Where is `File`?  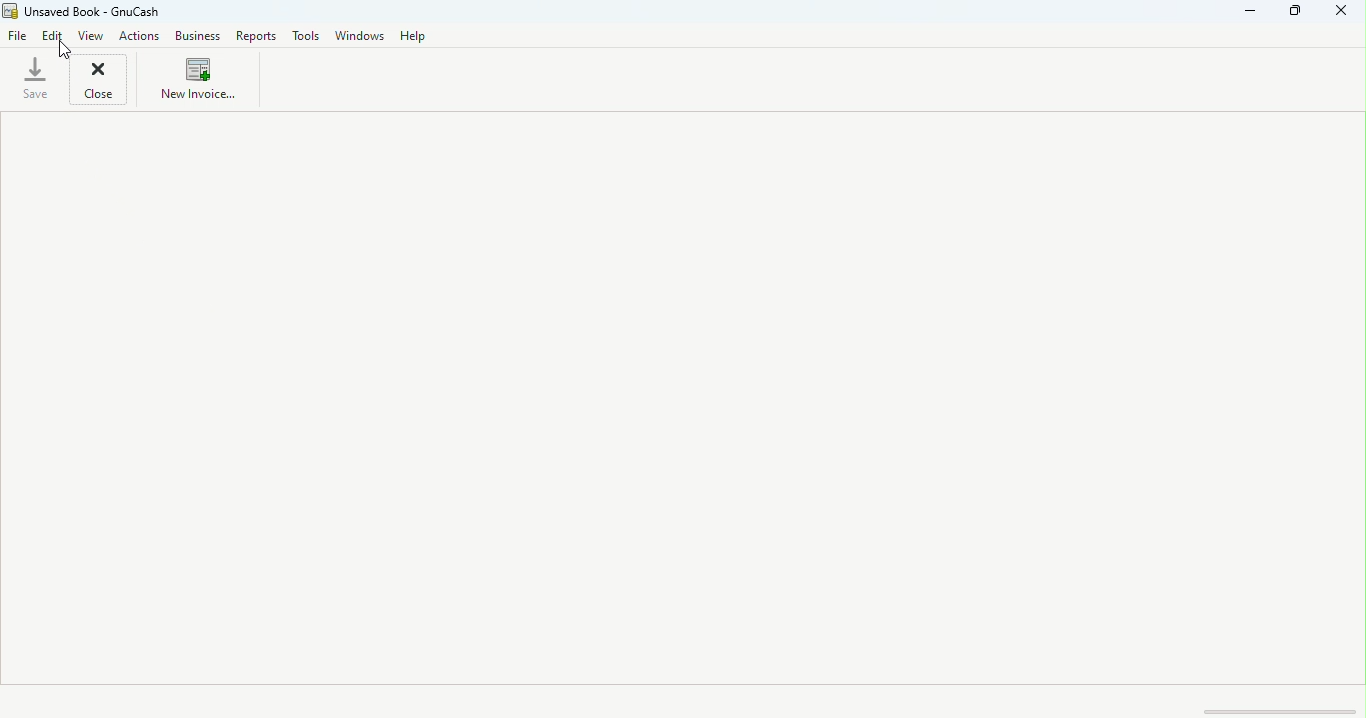 File is located at coordinates (19, 34).